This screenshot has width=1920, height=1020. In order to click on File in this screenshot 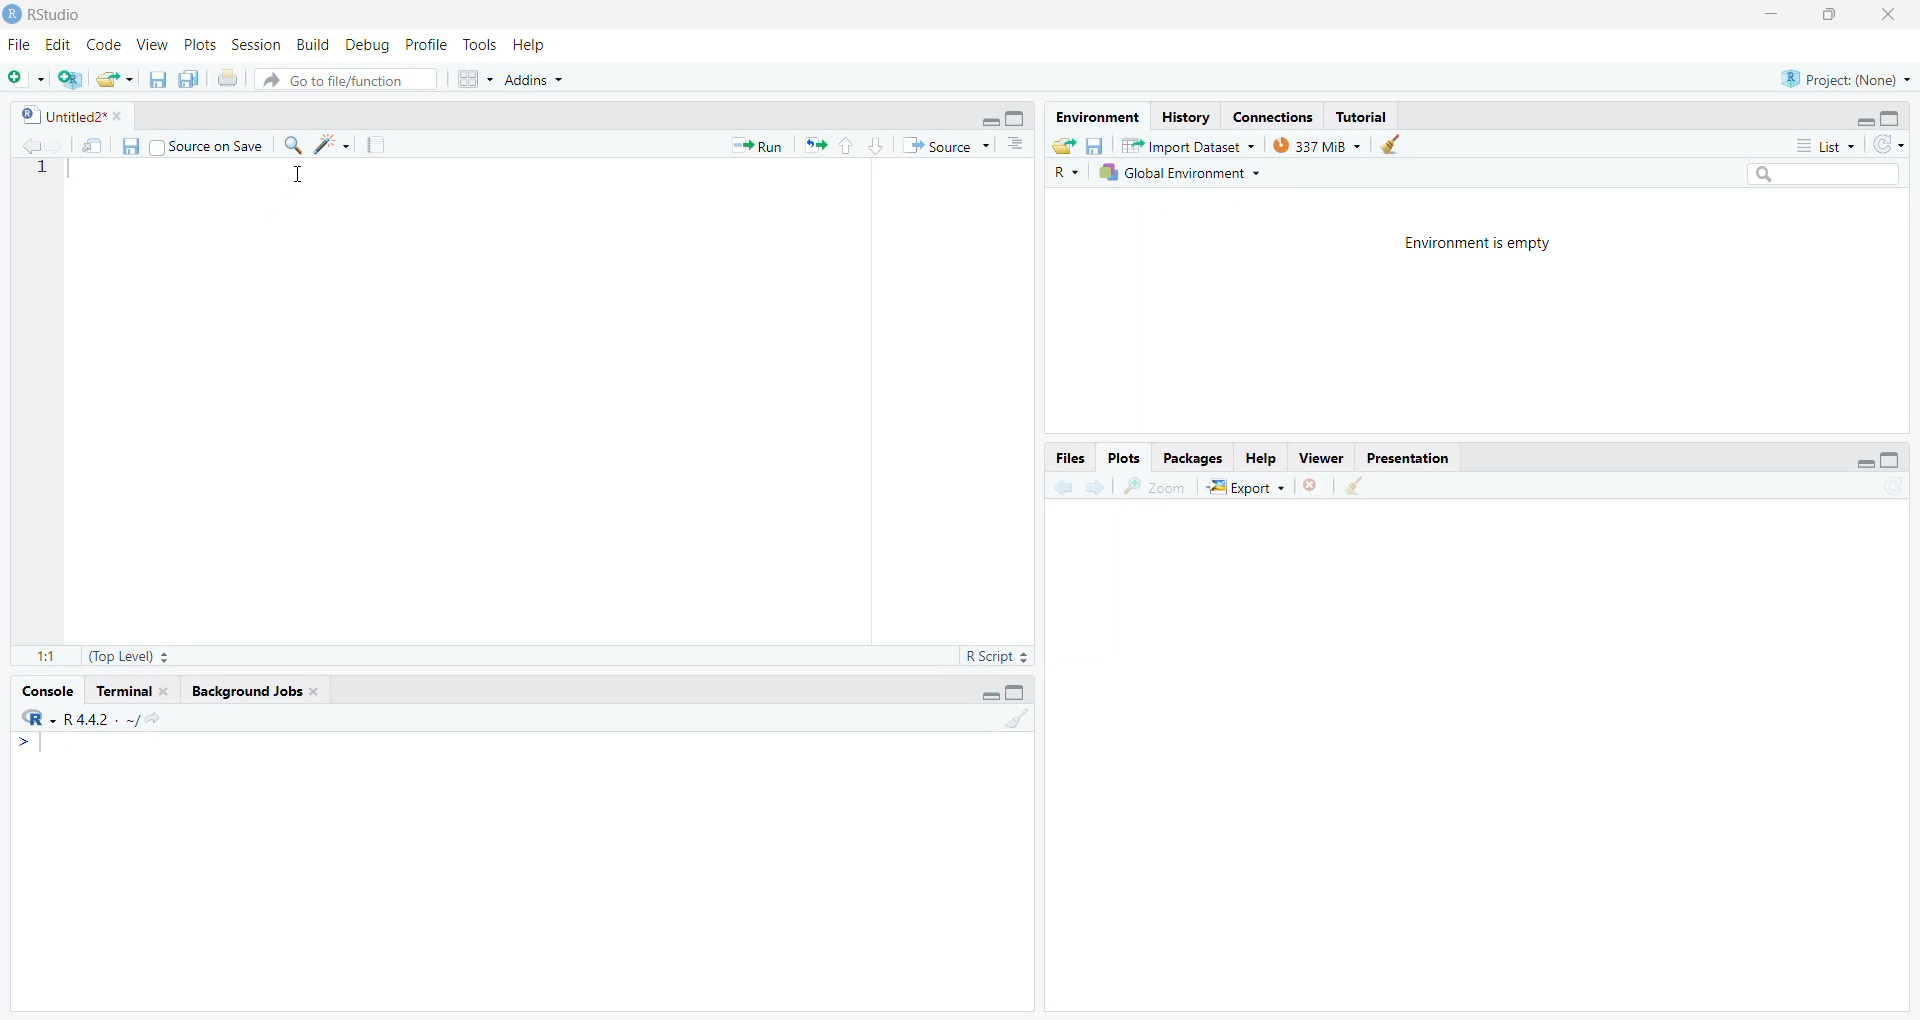, I will do `click(17, 44)`.